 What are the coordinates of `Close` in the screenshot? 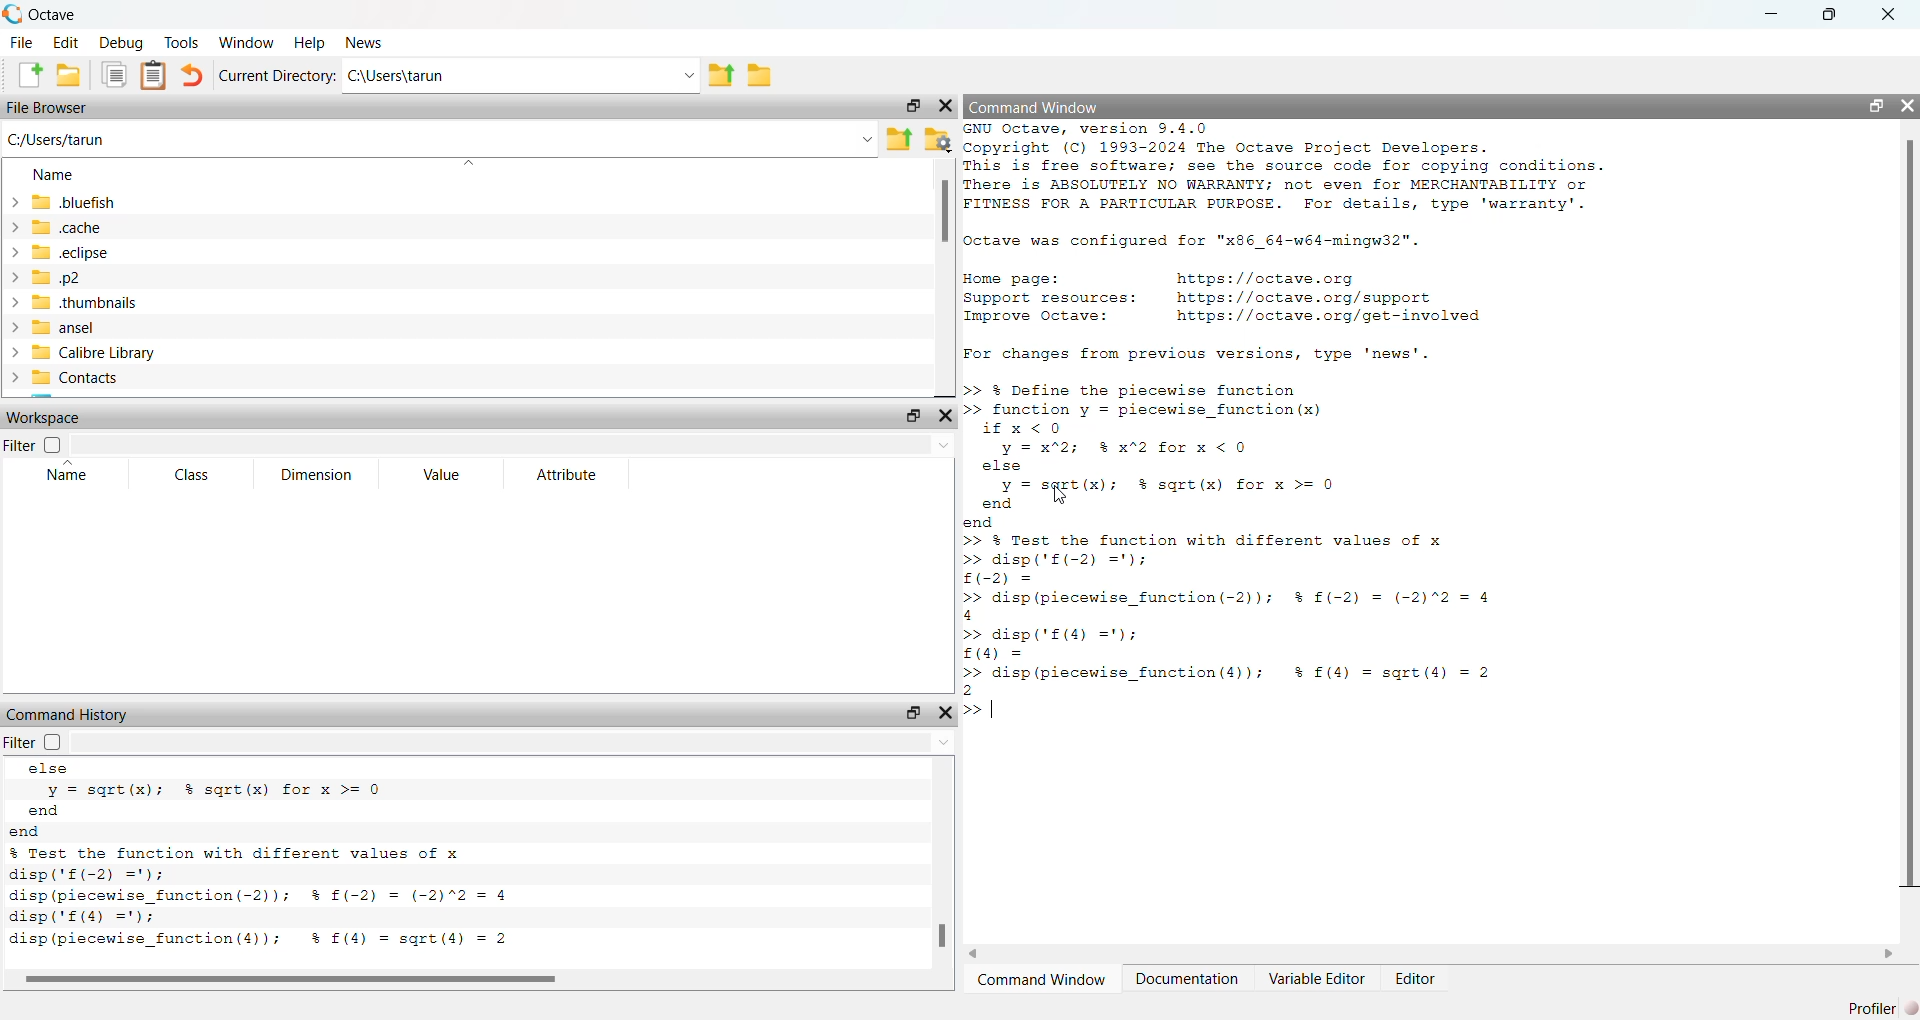 It's located at (944, 712).